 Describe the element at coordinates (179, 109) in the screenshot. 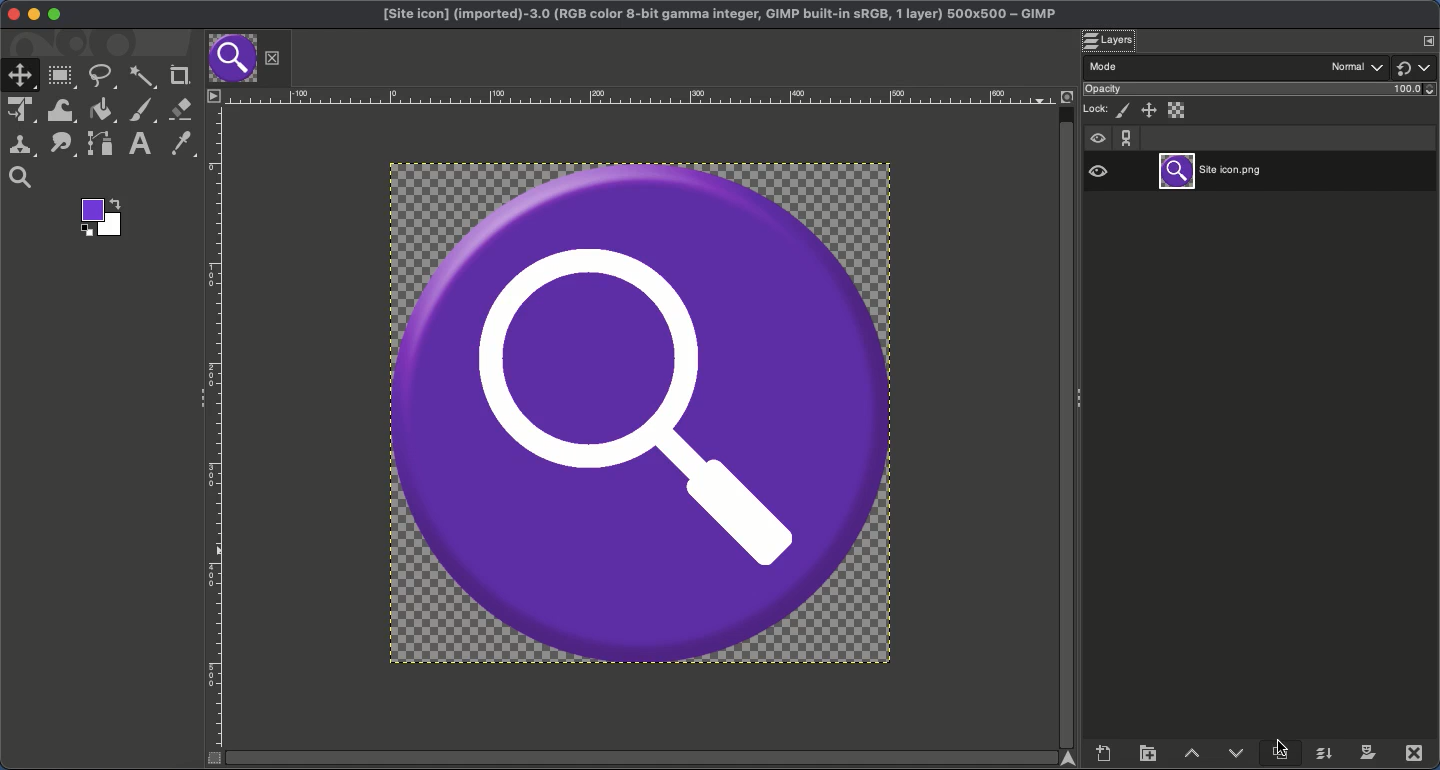

I see `Eraser` at that location.